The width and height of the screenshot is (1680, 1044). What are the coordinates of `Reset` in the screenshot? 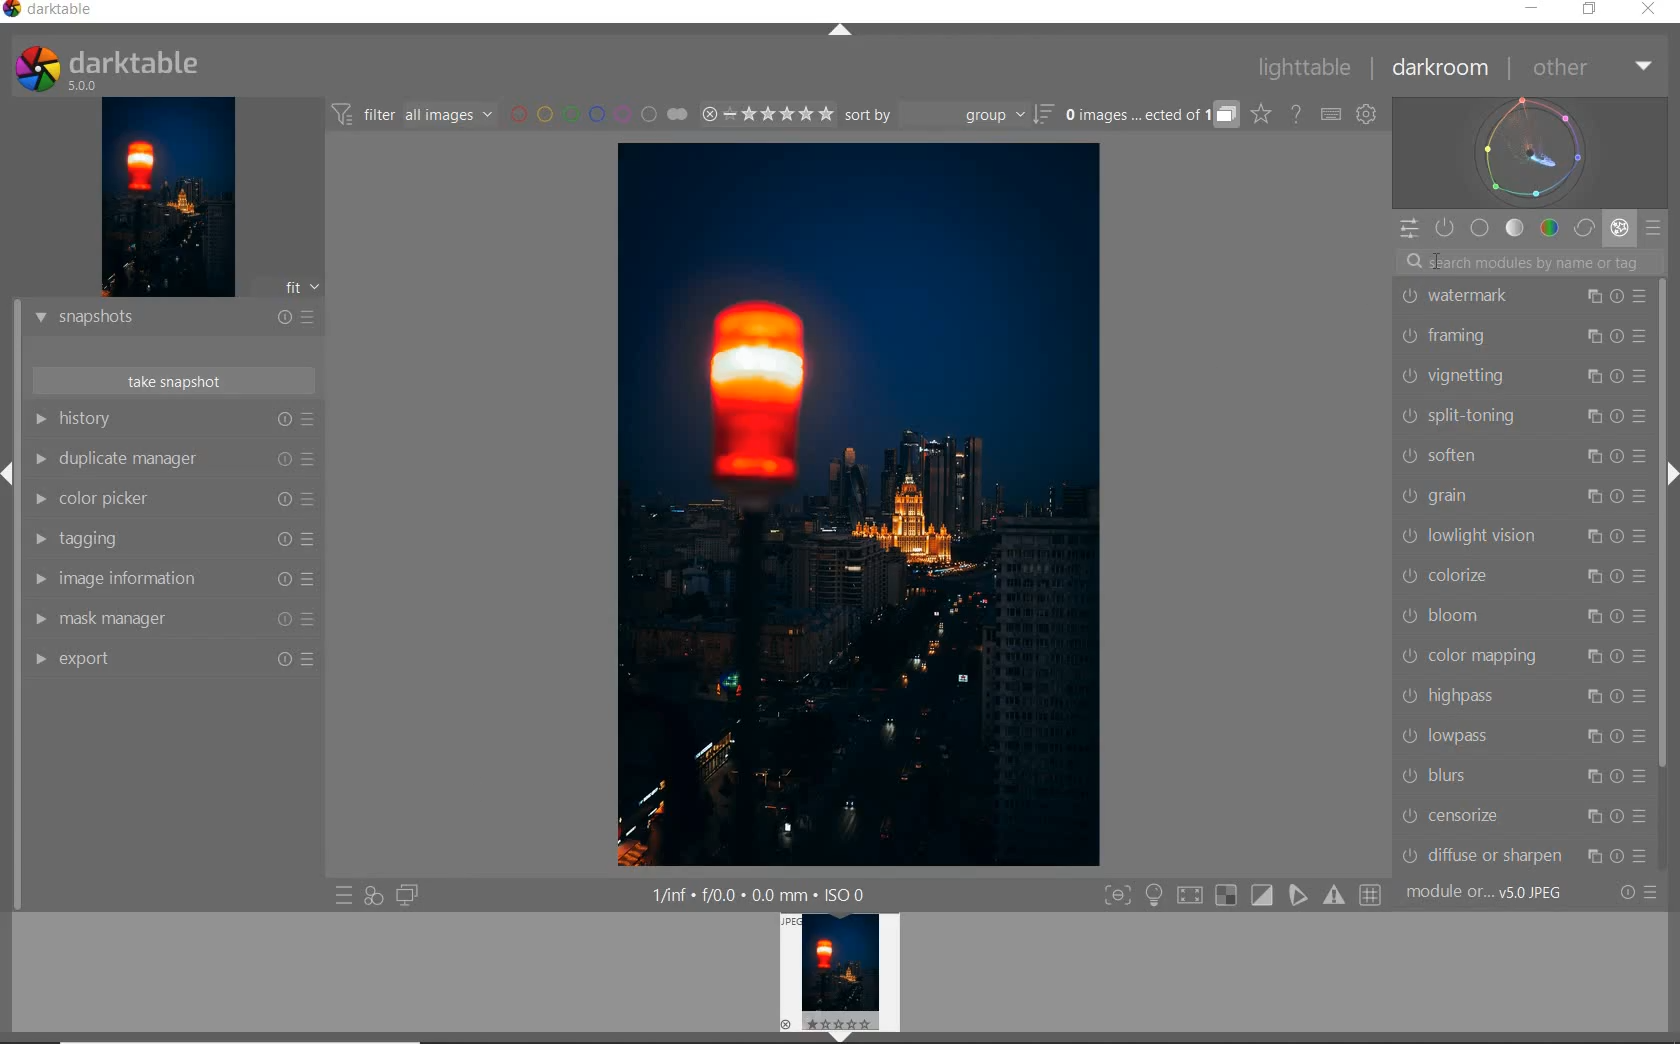 It's located at (1618, 697).